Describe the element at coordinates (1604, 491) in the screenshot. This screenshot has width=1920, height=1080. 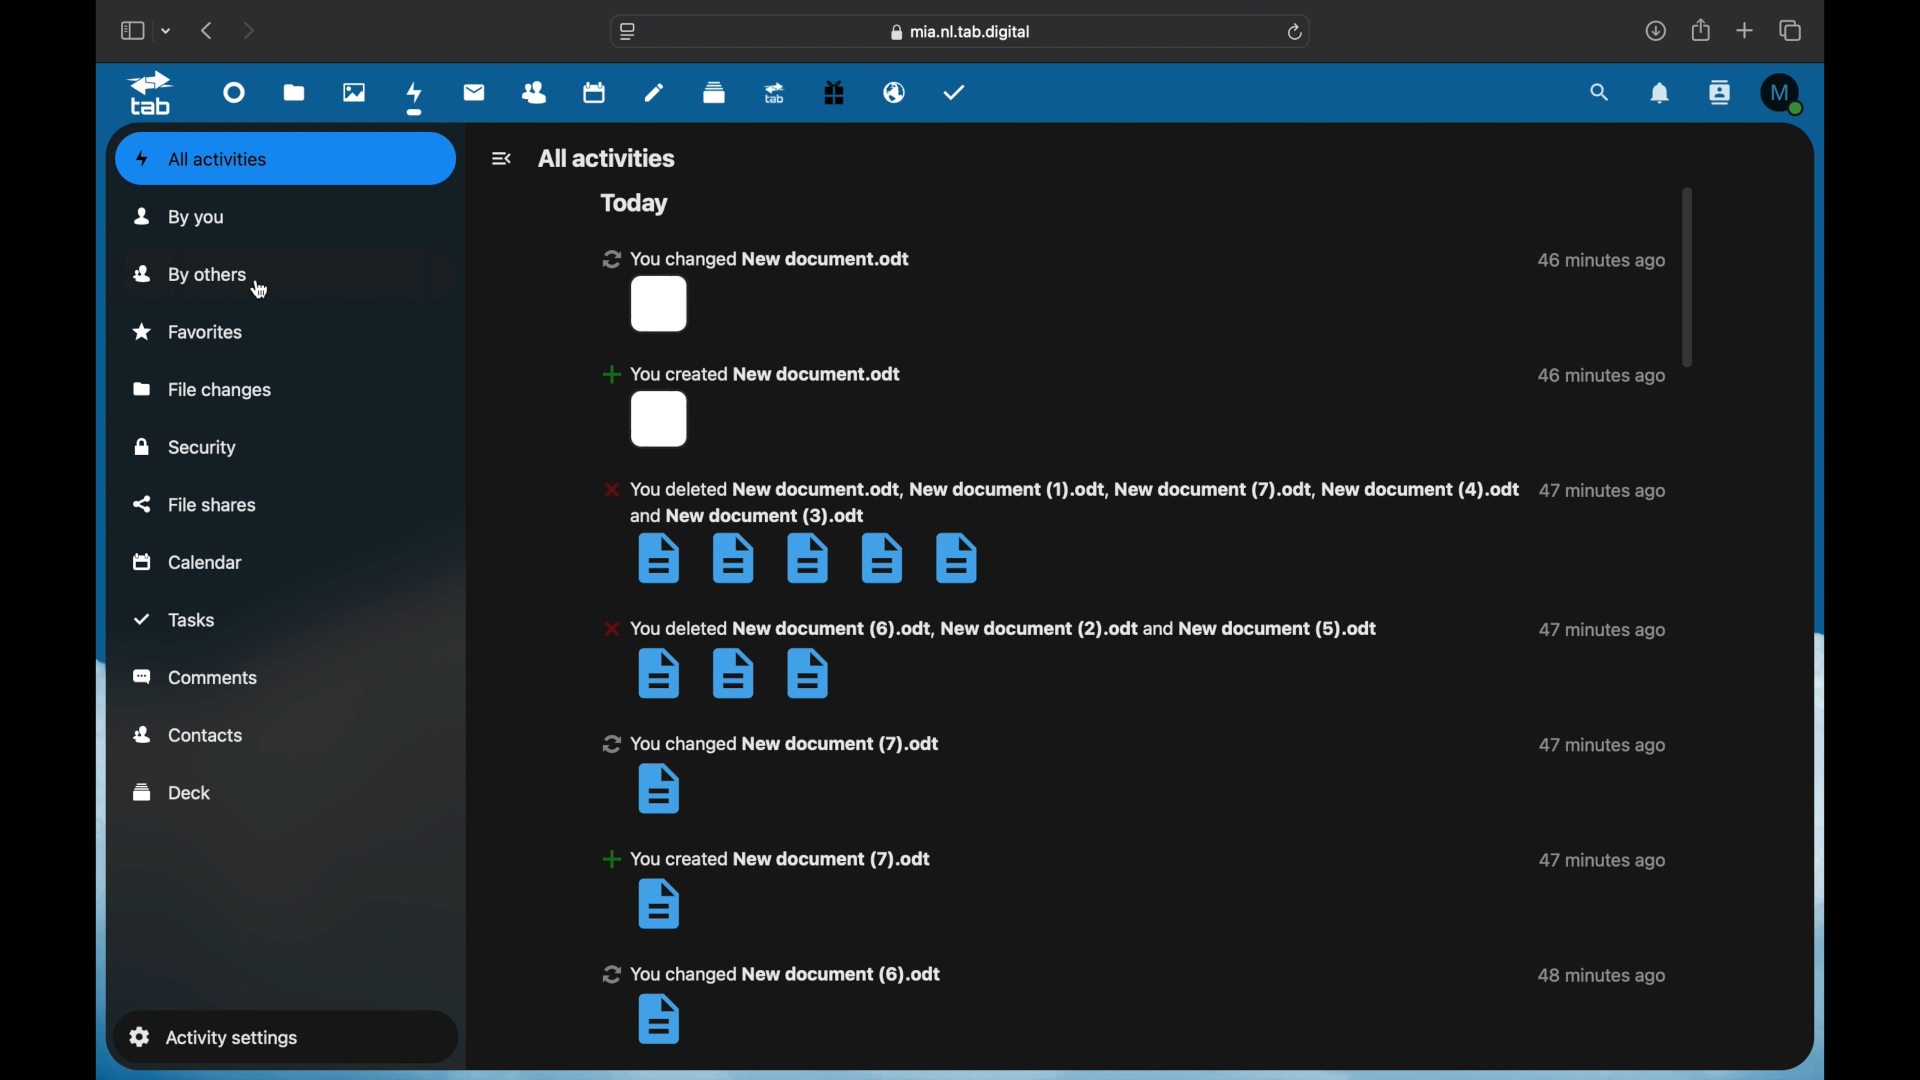
I see `47 minutes ago` at that location.